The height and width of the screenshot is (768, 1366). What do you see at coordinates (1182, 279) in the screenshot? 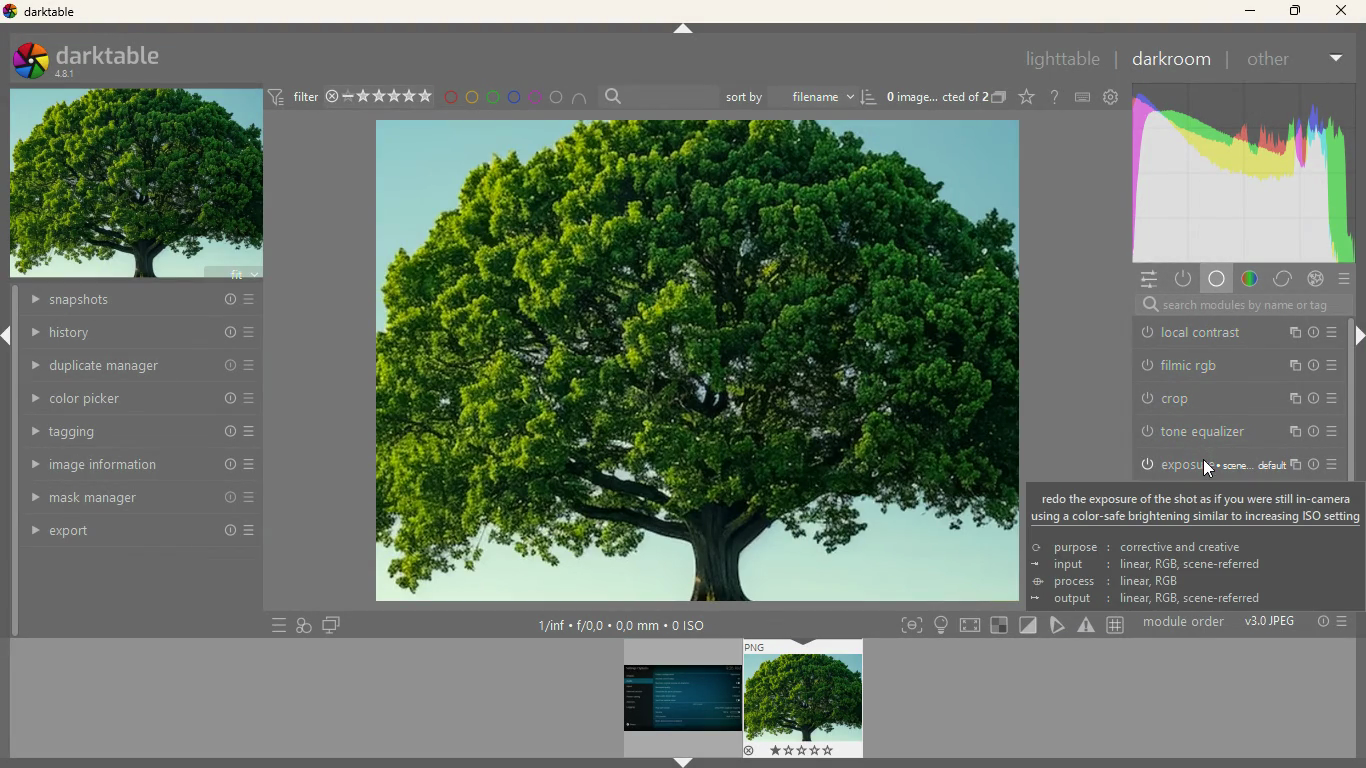
I see `power` at bounding box center [1182, 279].